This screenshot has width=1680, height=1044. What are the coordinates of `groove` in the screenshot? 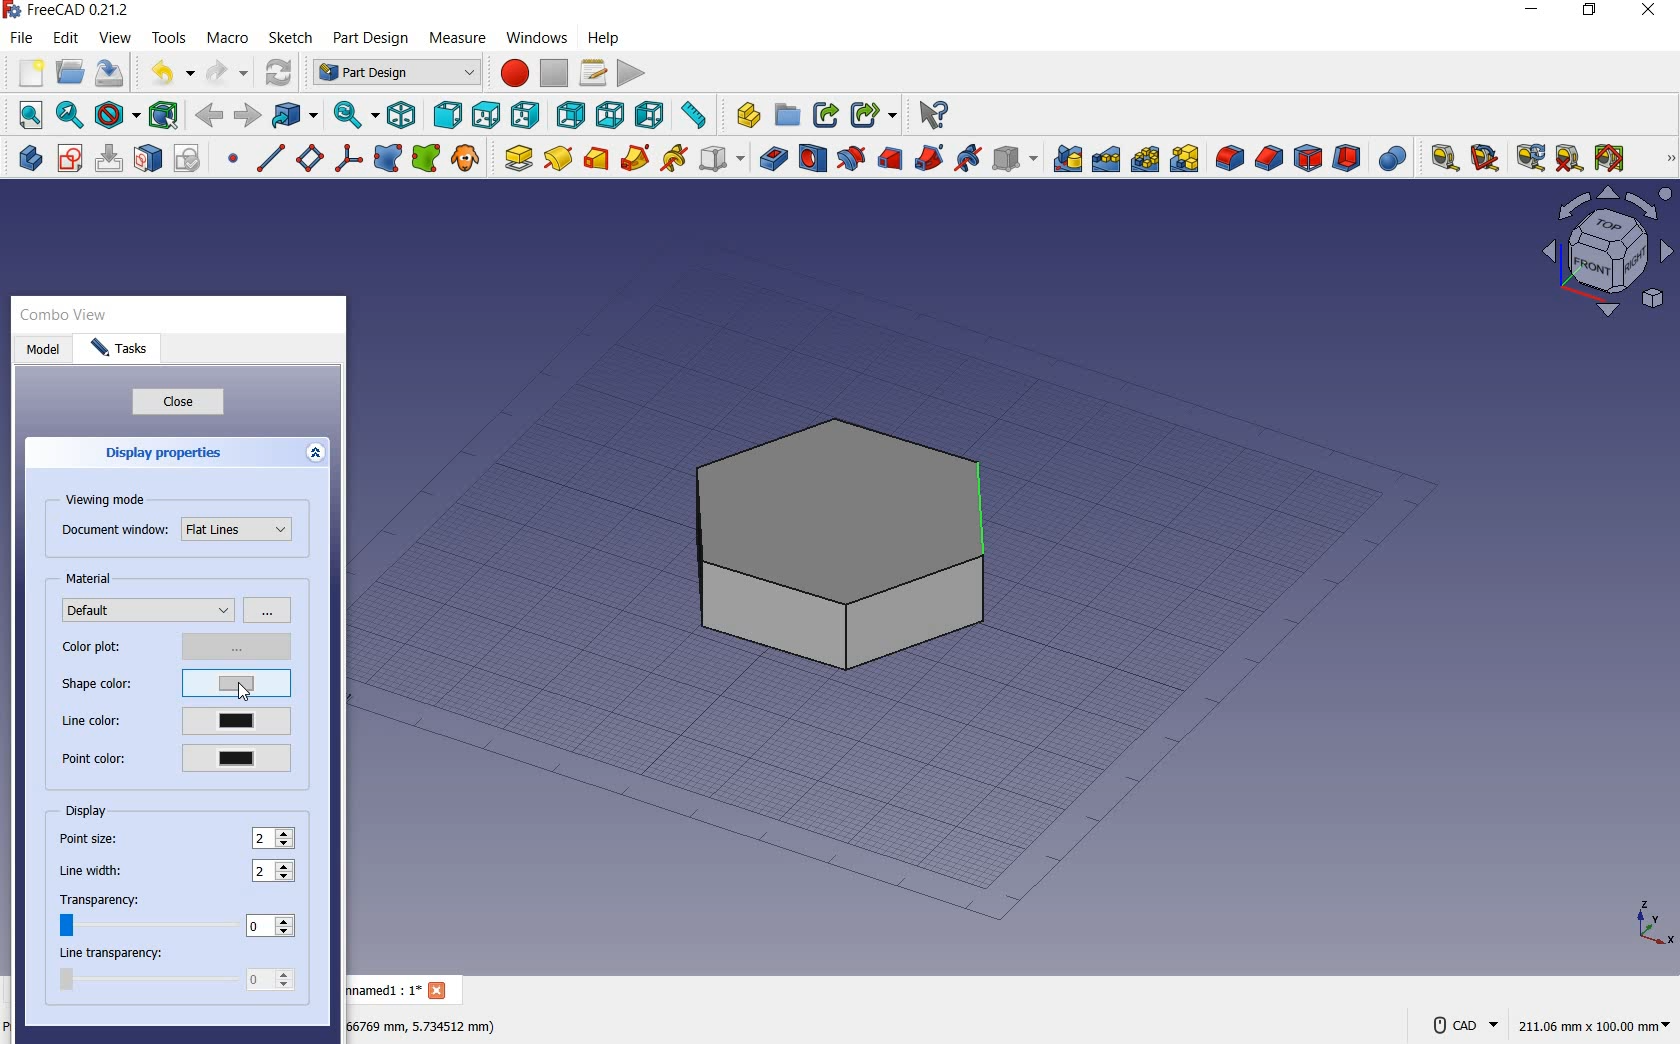 It's located at (849, 159).